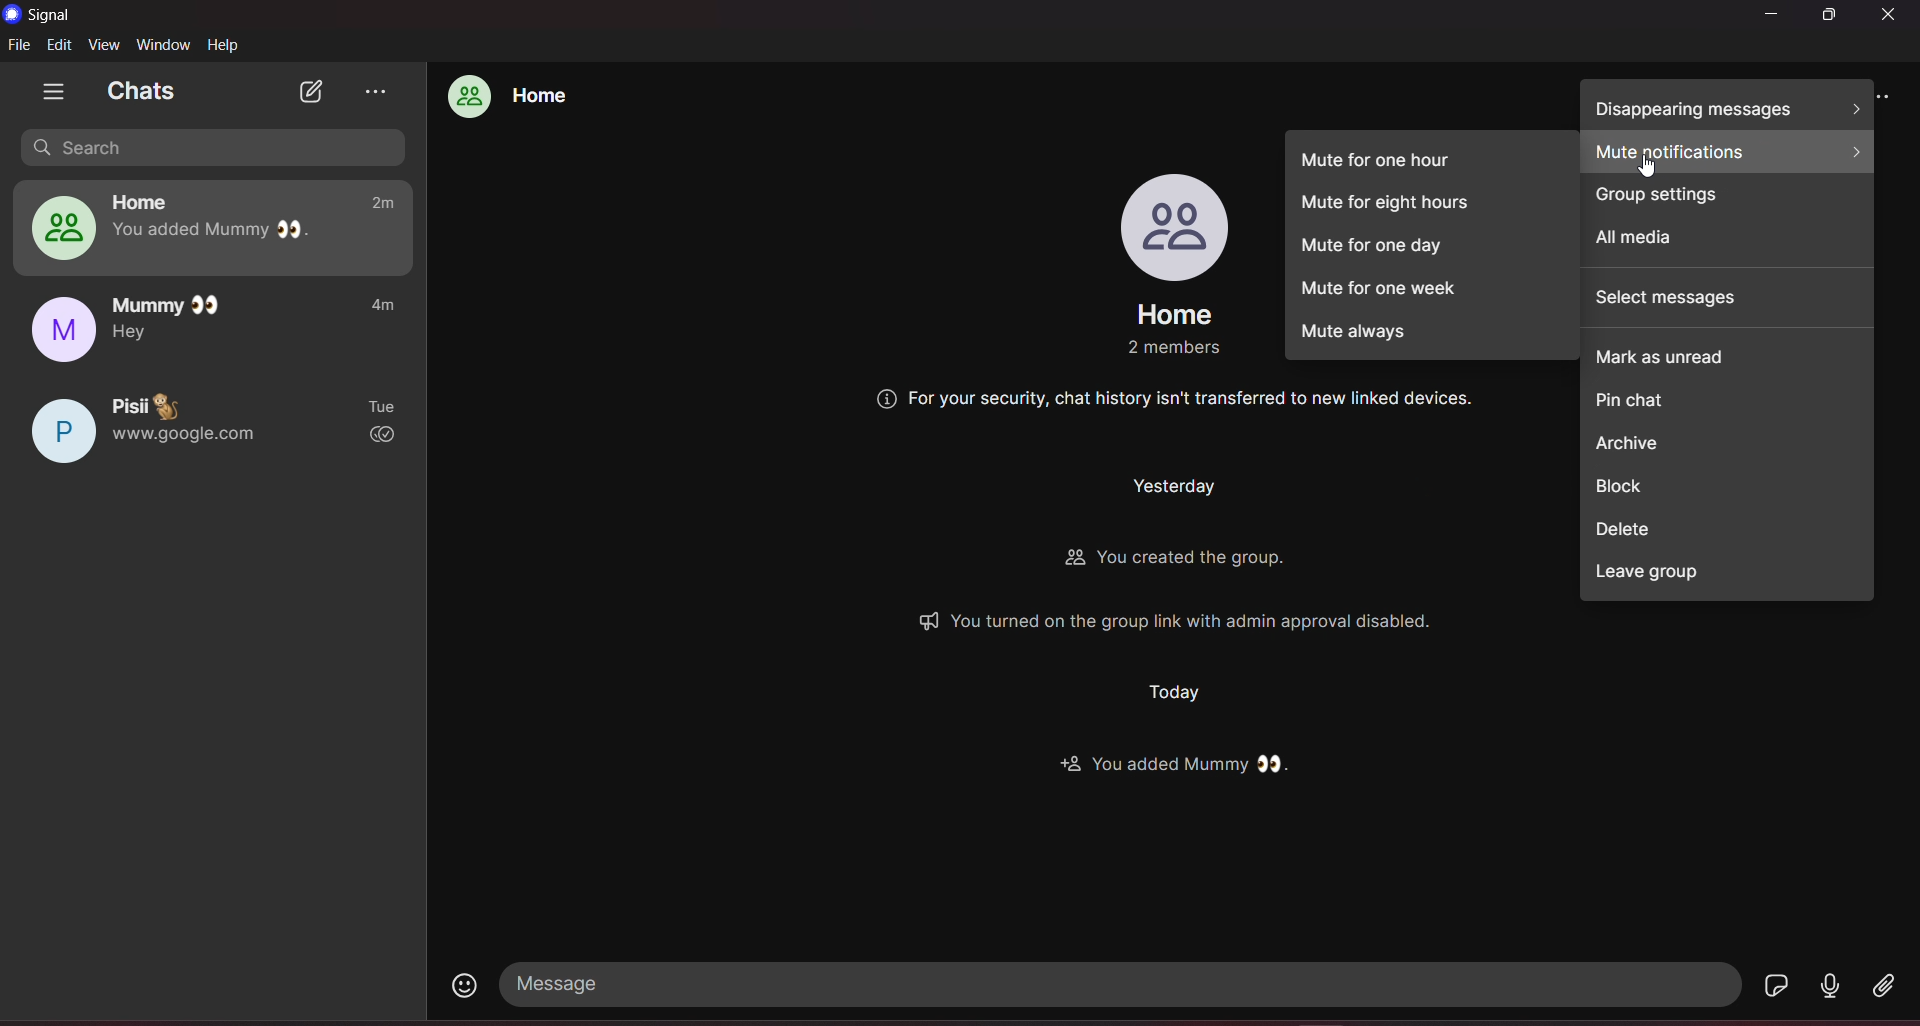 This screenshot has height=1026, width=1920. What do you see at coordinates (1175, 695) in the screenshot?
I see `` at bounding box center [1175, 695].